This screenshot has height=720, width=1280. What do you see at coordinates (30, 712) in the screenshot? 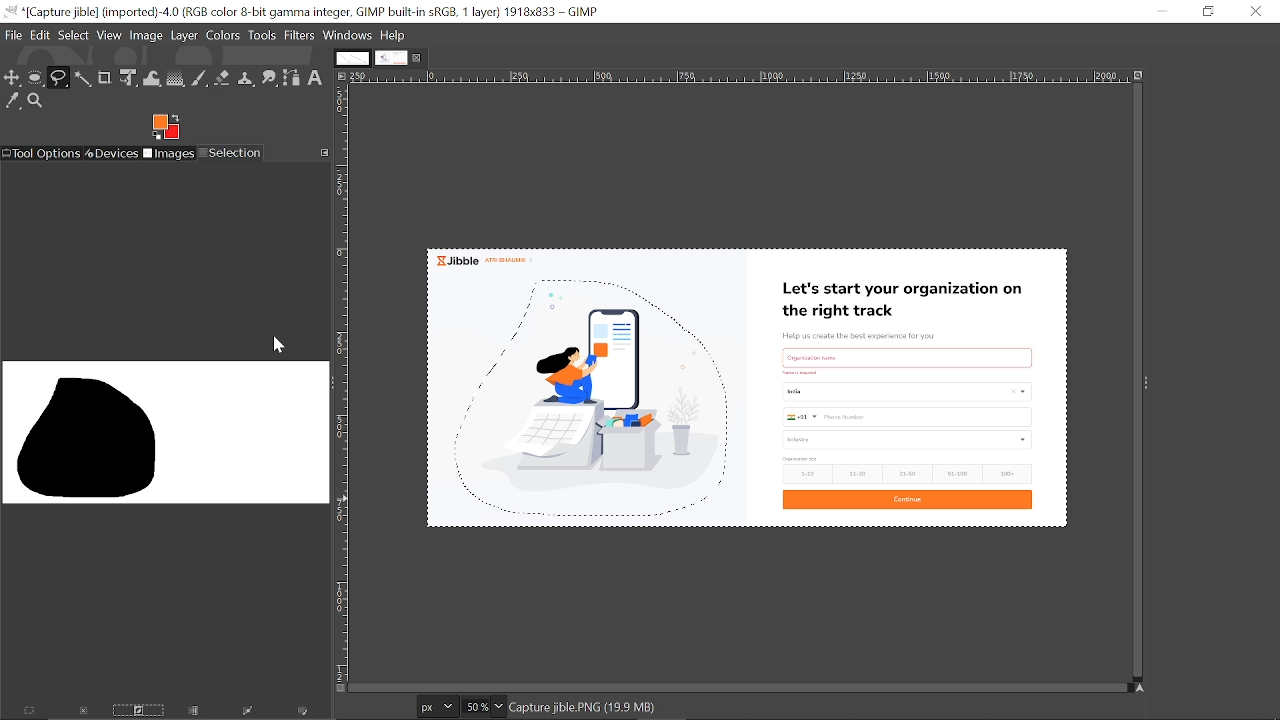
I see `Select everything` at bounding box center [30, 712].